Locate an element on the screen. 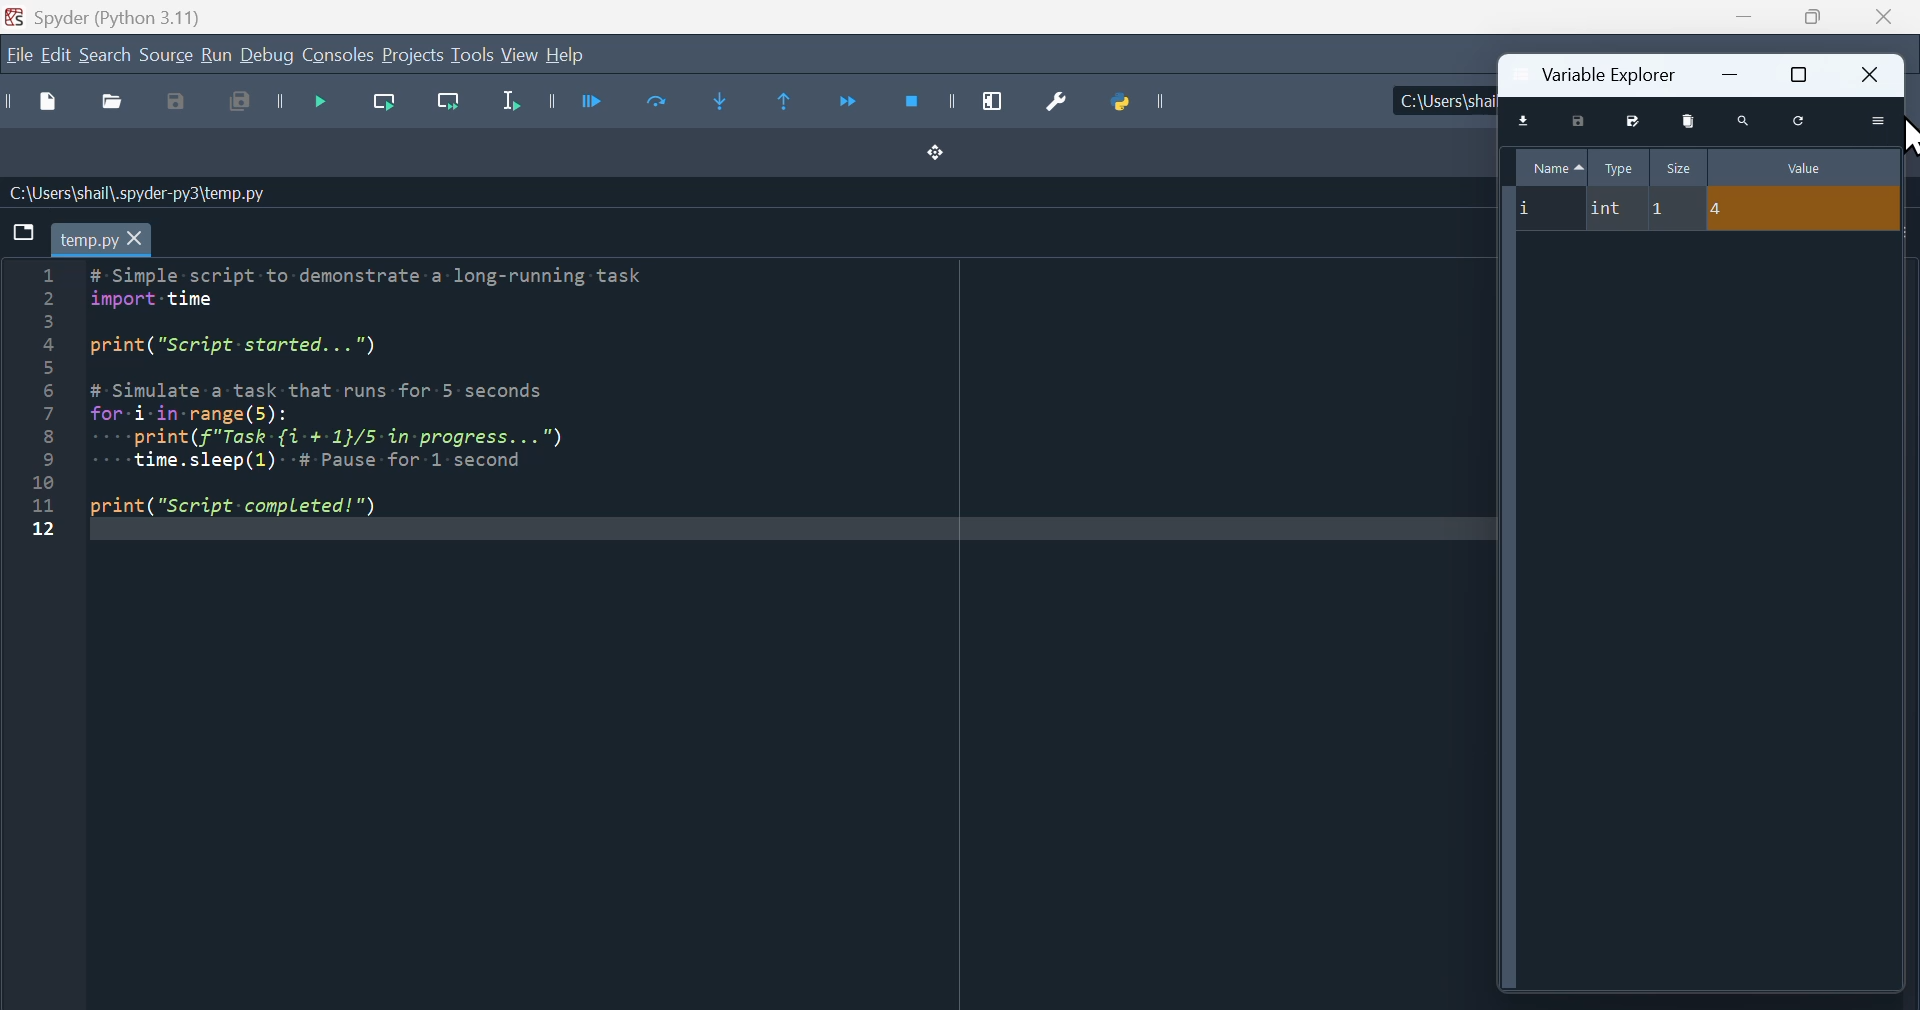 This screenshot has height=1010, width=1920. Value is located at coordinates (1805, 166).